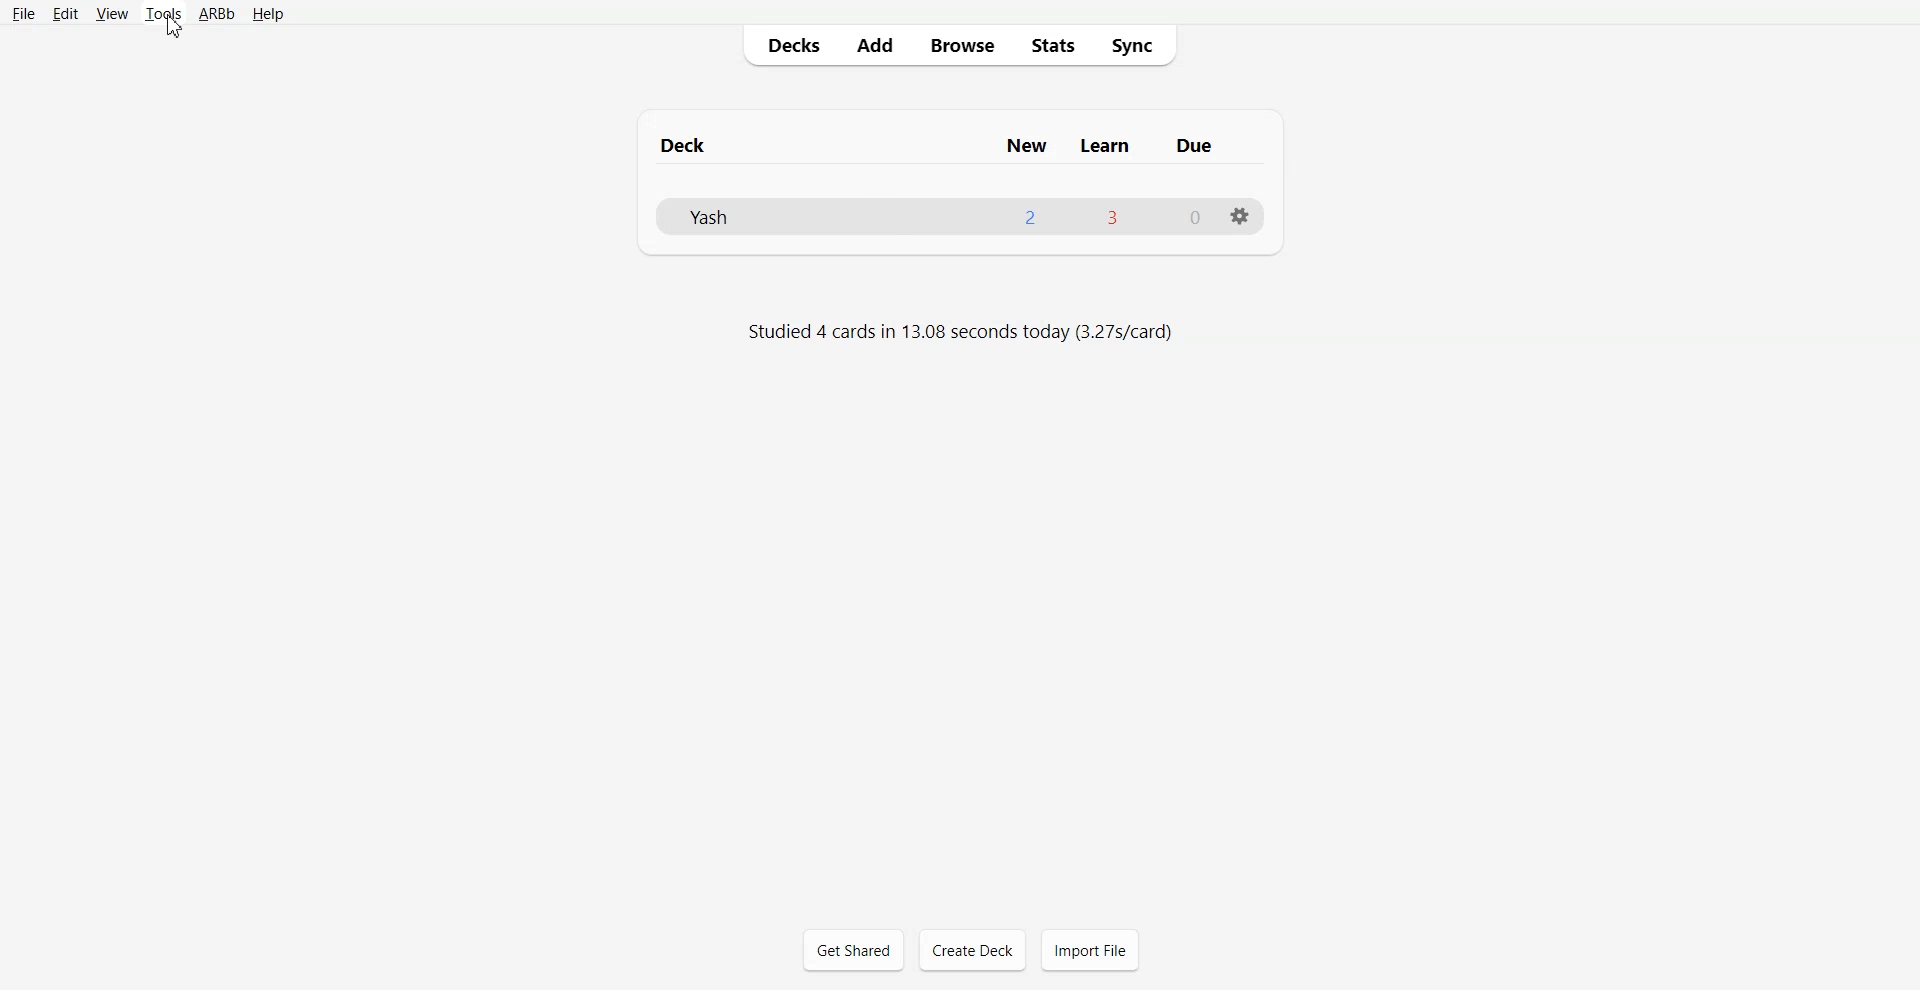  I want to click on Browse, so click(961, 44).